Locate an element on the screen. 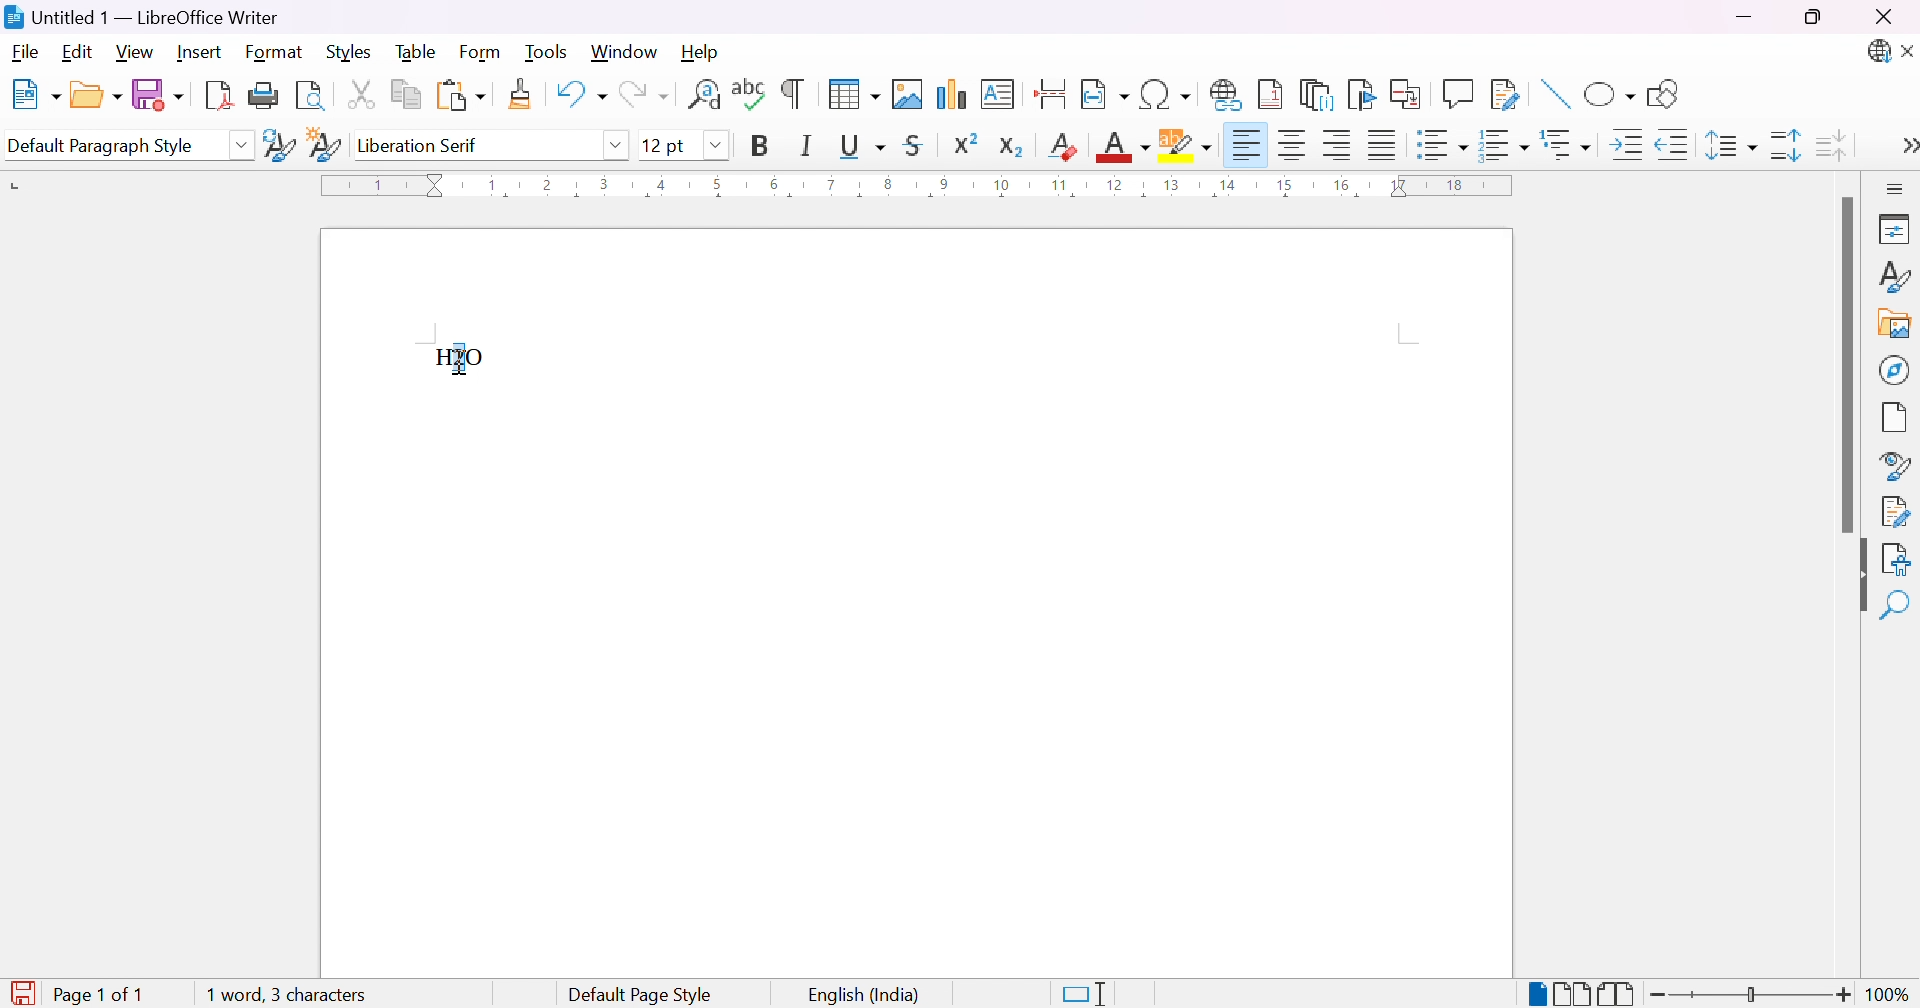 Image resolution: width=1920 pixels, height=1008 pixels. Manage check is located at coordinates (1896, 510).